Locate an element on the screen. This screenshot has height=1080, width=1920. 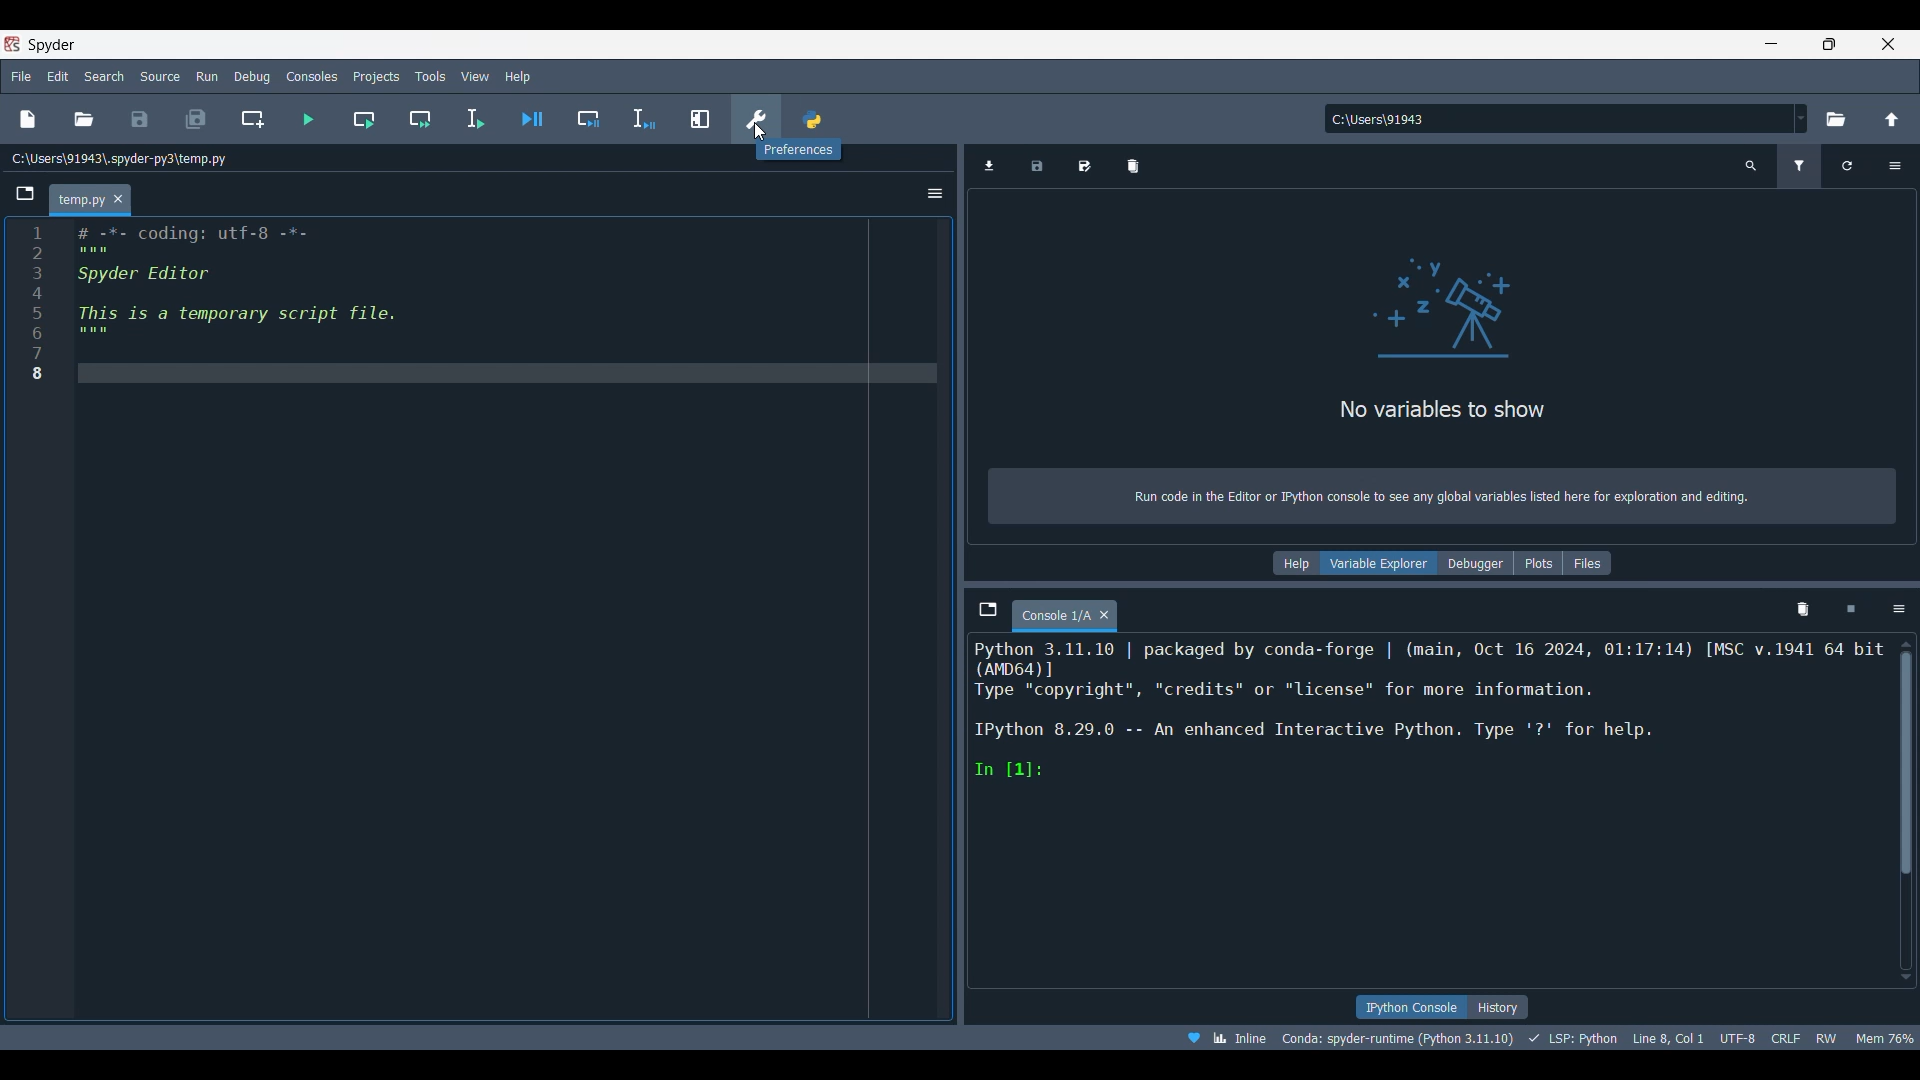
variable explorer pane is located at coordinates (1450, 344).